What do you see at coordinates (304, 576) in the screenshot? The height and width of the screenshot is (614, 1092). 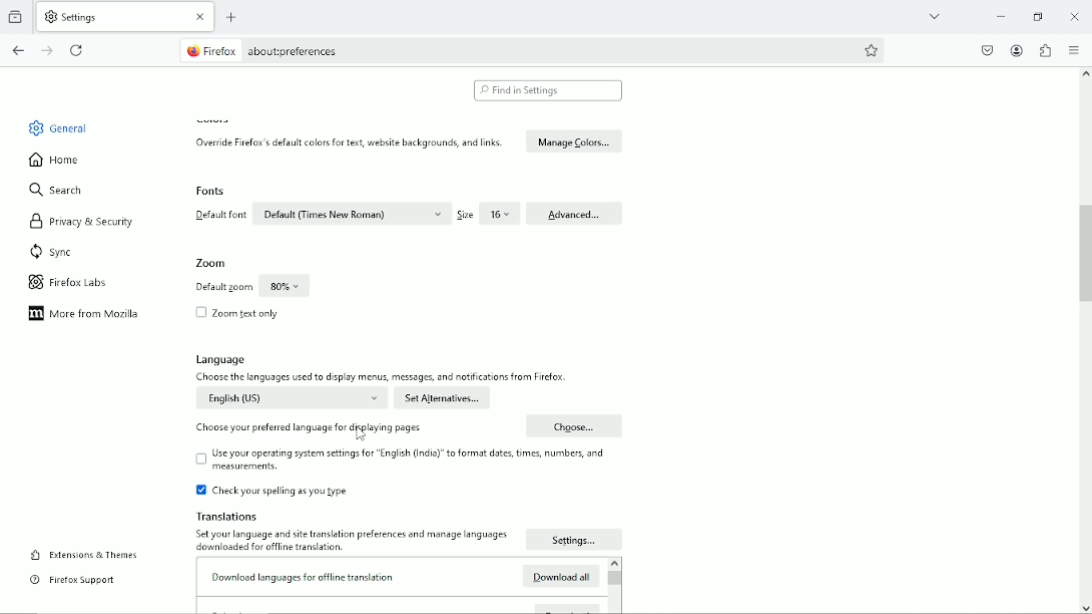 I see `Download languages for offline translation` at bounding box center [304, 576].